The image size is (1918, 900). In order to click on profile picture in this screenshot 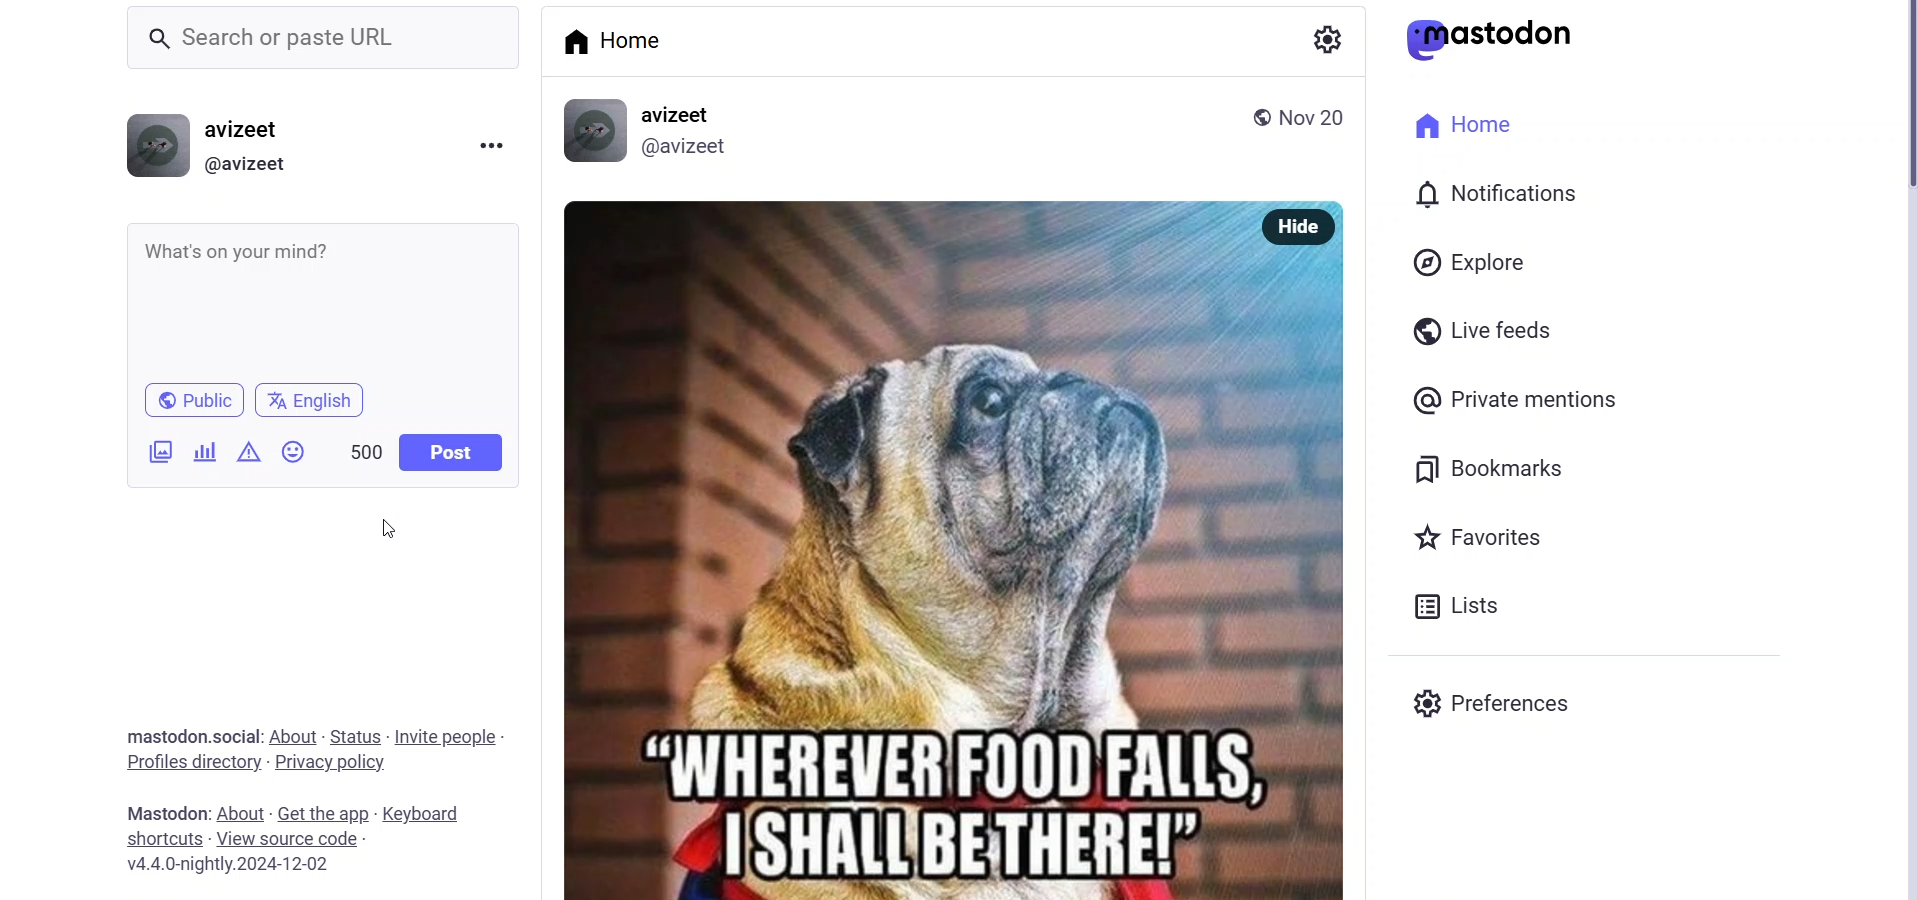, I will do `click(156, 147)`.